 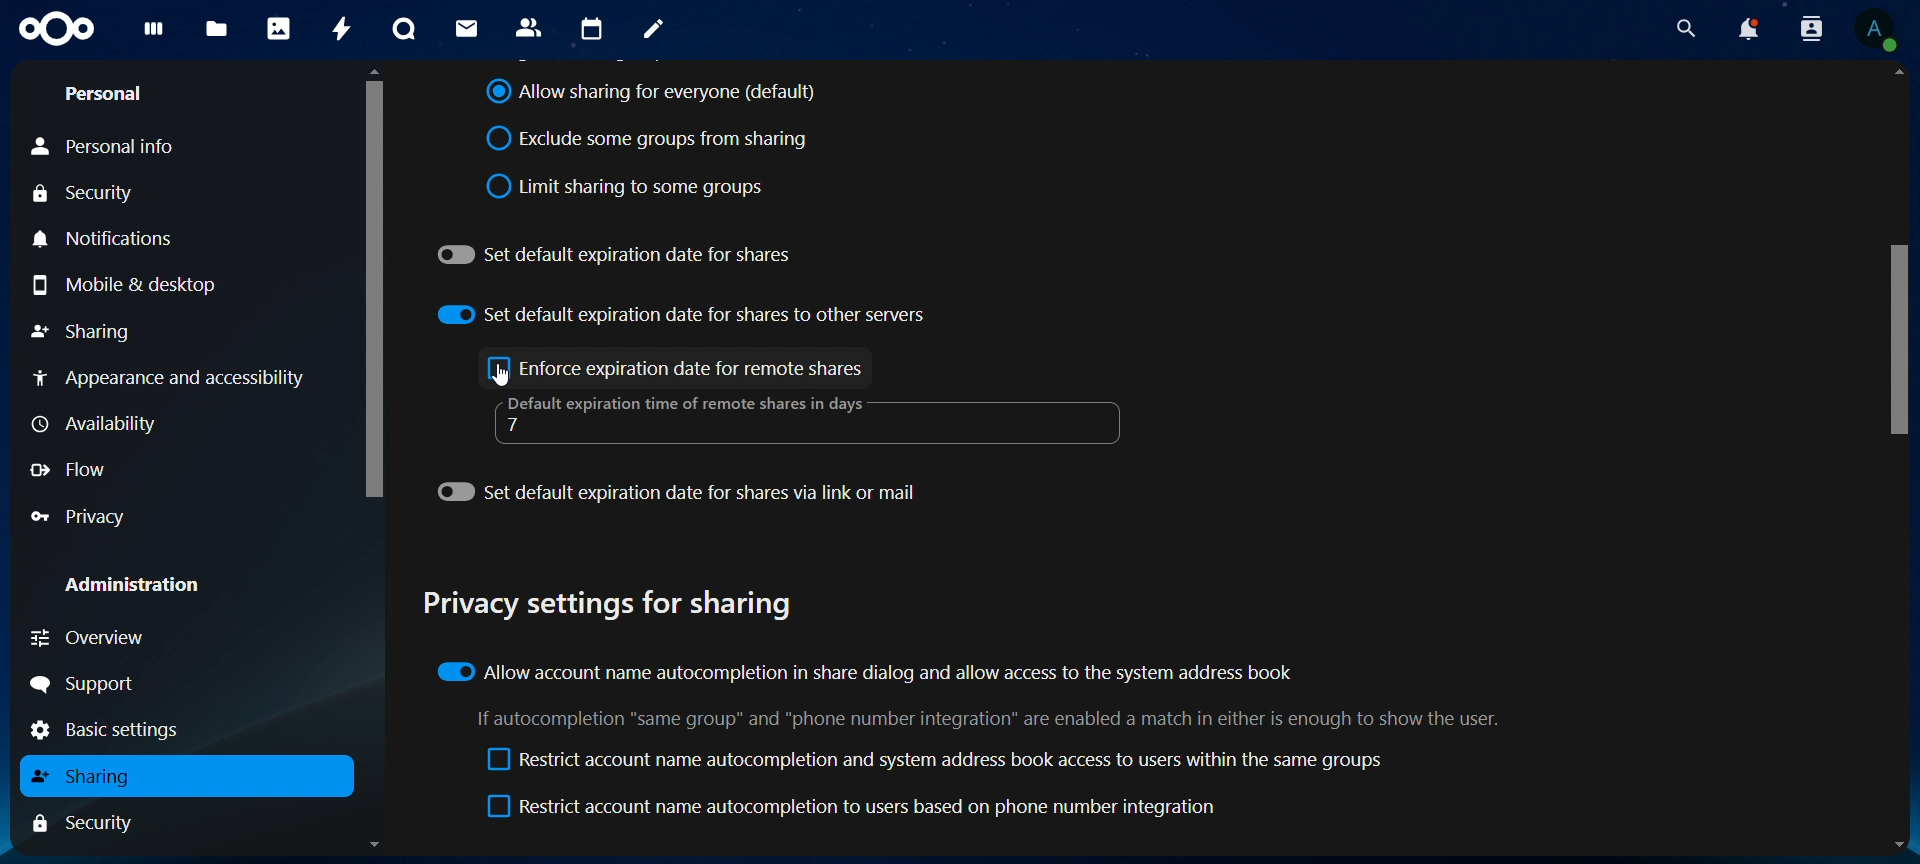 What do you see at coordinates (151, 35) in the screenshot?
I see `dashboard` at bounding box center [151, 35].